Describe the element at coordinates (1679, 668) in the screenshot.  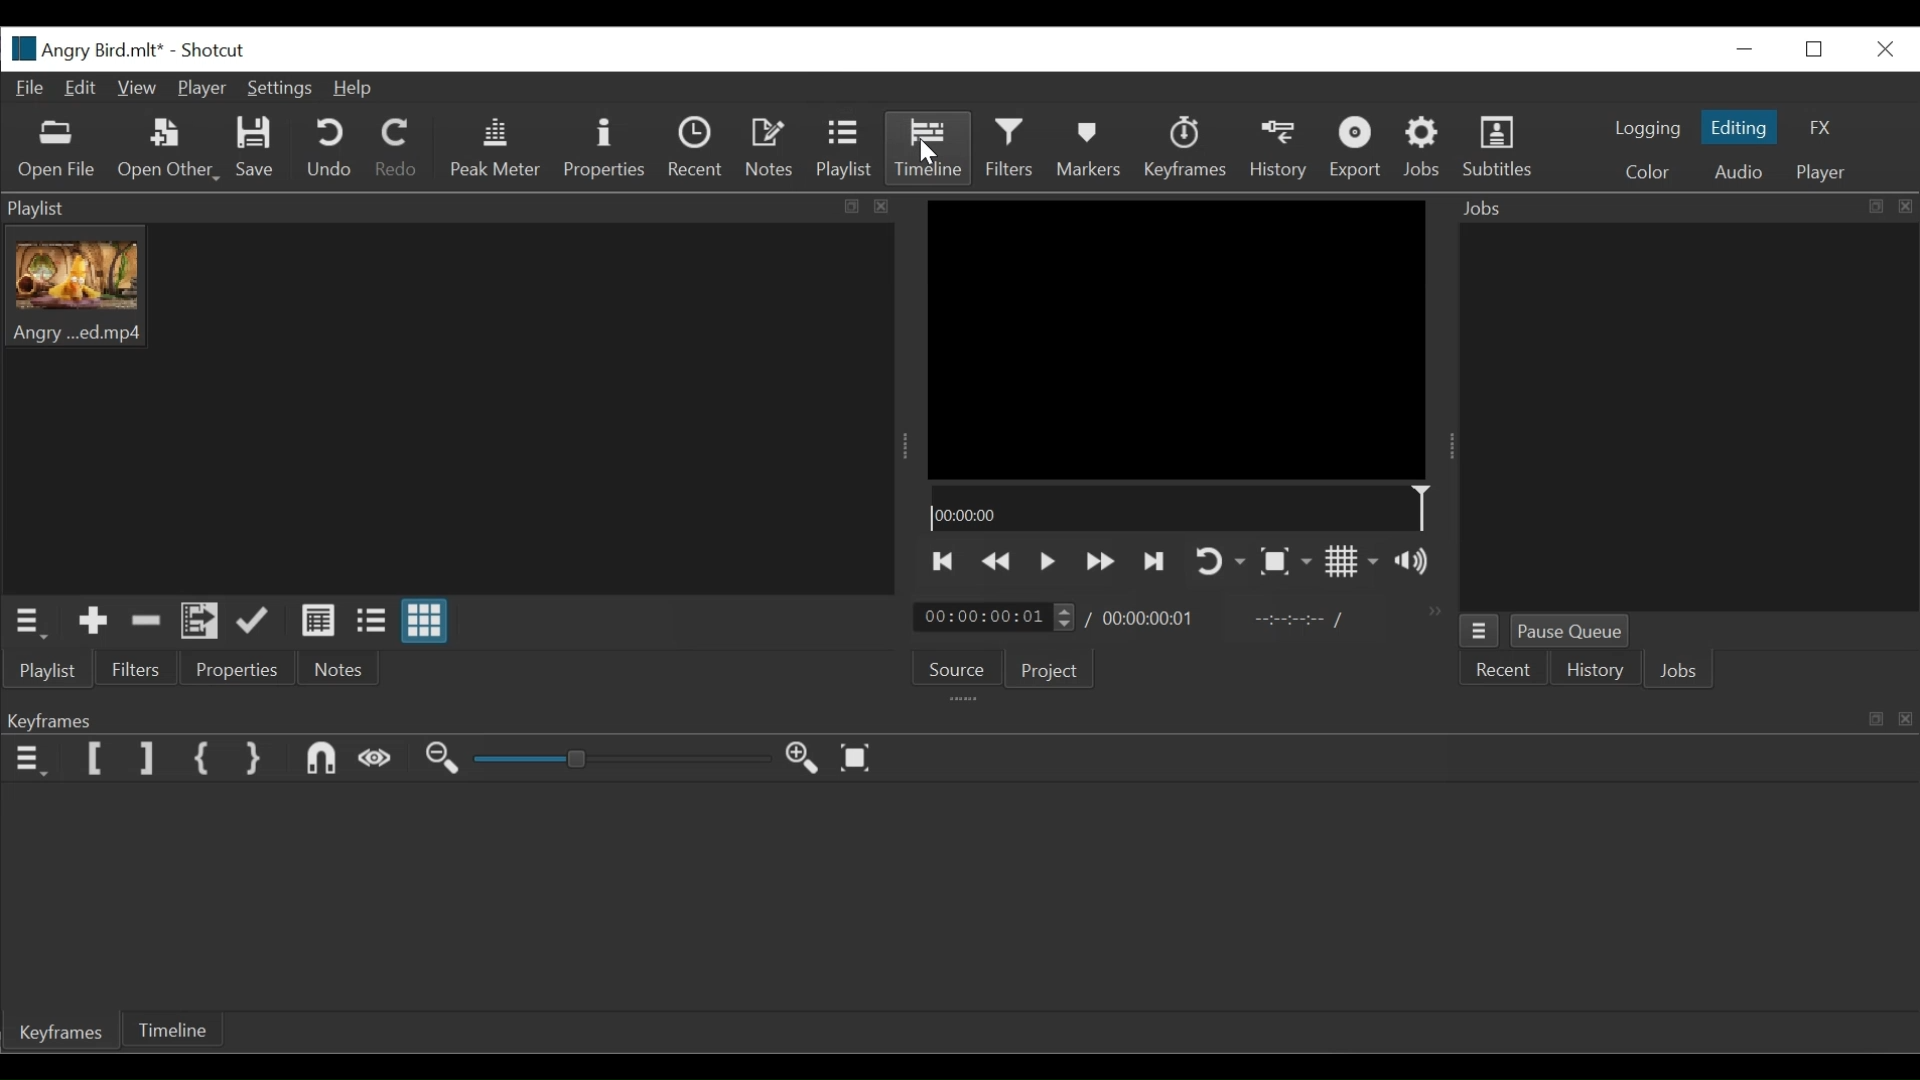
I see `Jobs` at that location.